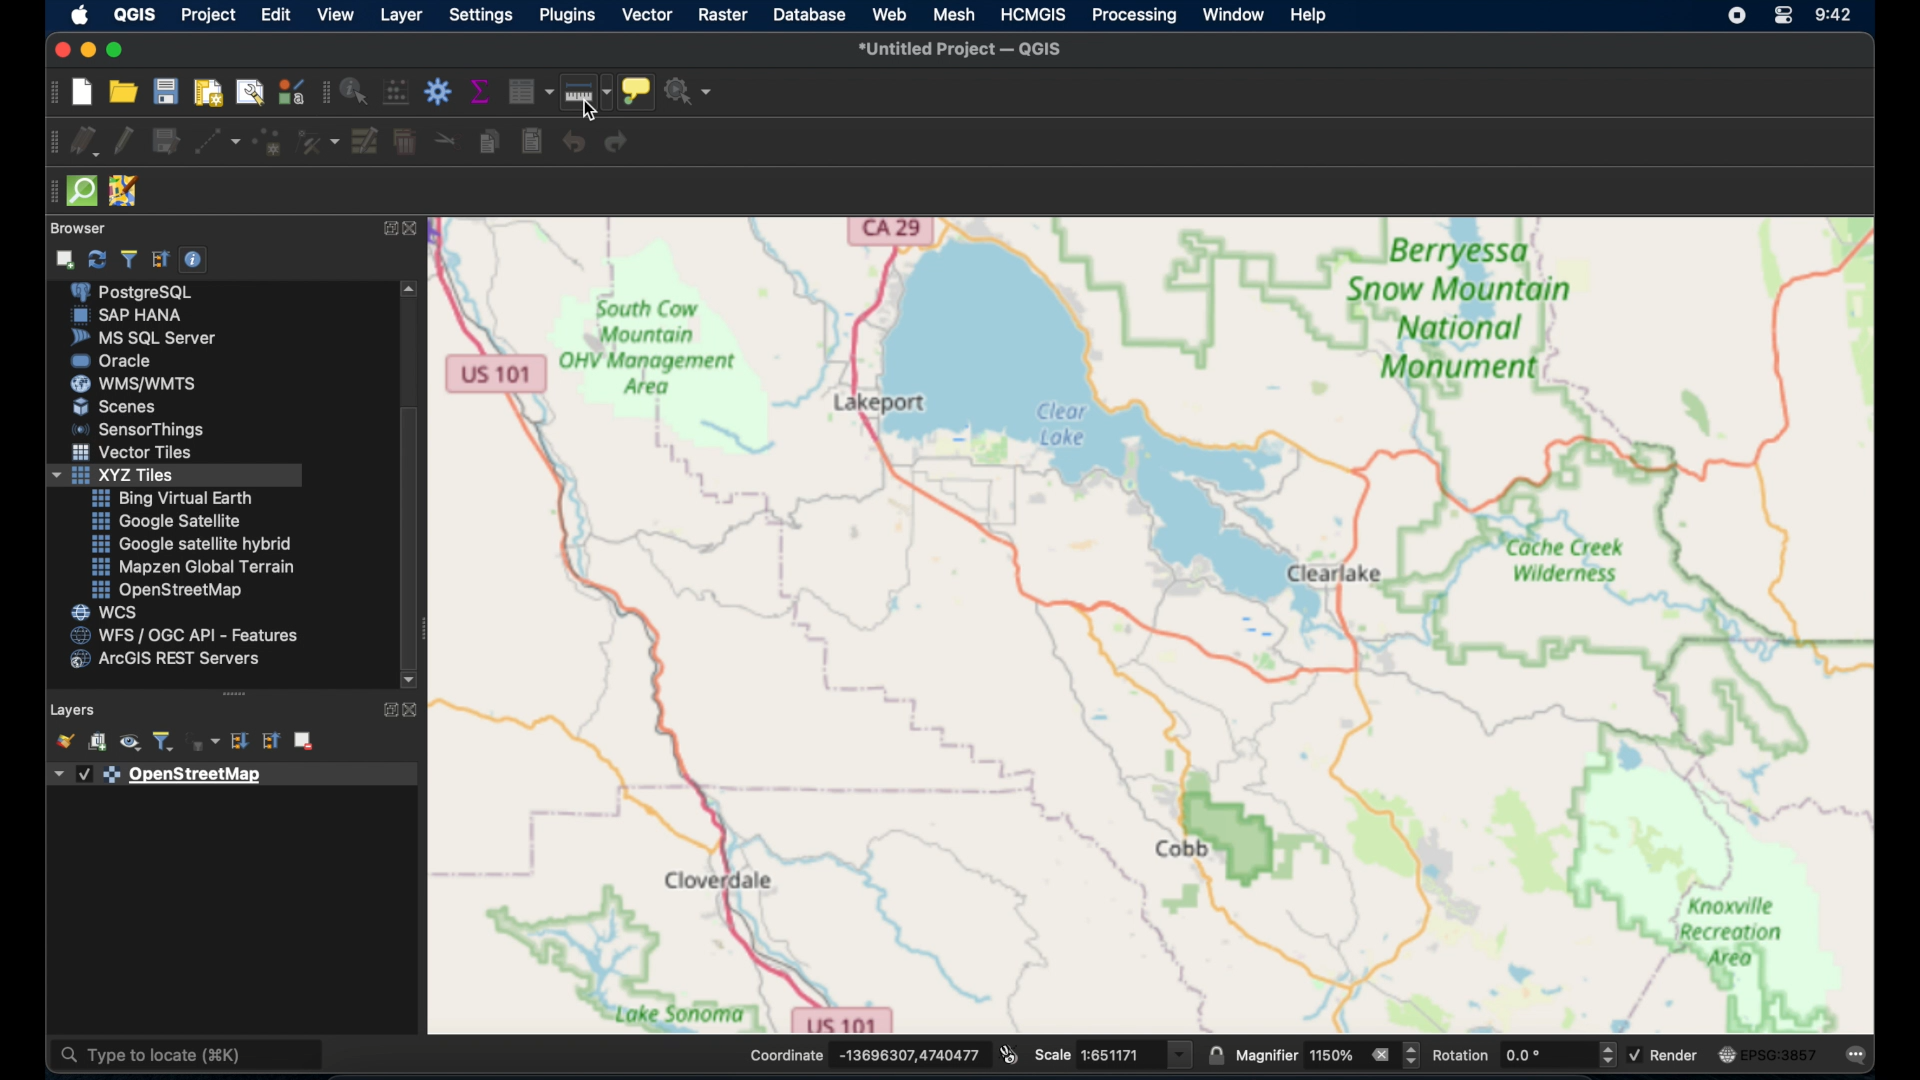 The width and height of the screenshot is (1920, 1080). Describe the element at coordinates (135, 455) in the screenshot. I see `` at that location.